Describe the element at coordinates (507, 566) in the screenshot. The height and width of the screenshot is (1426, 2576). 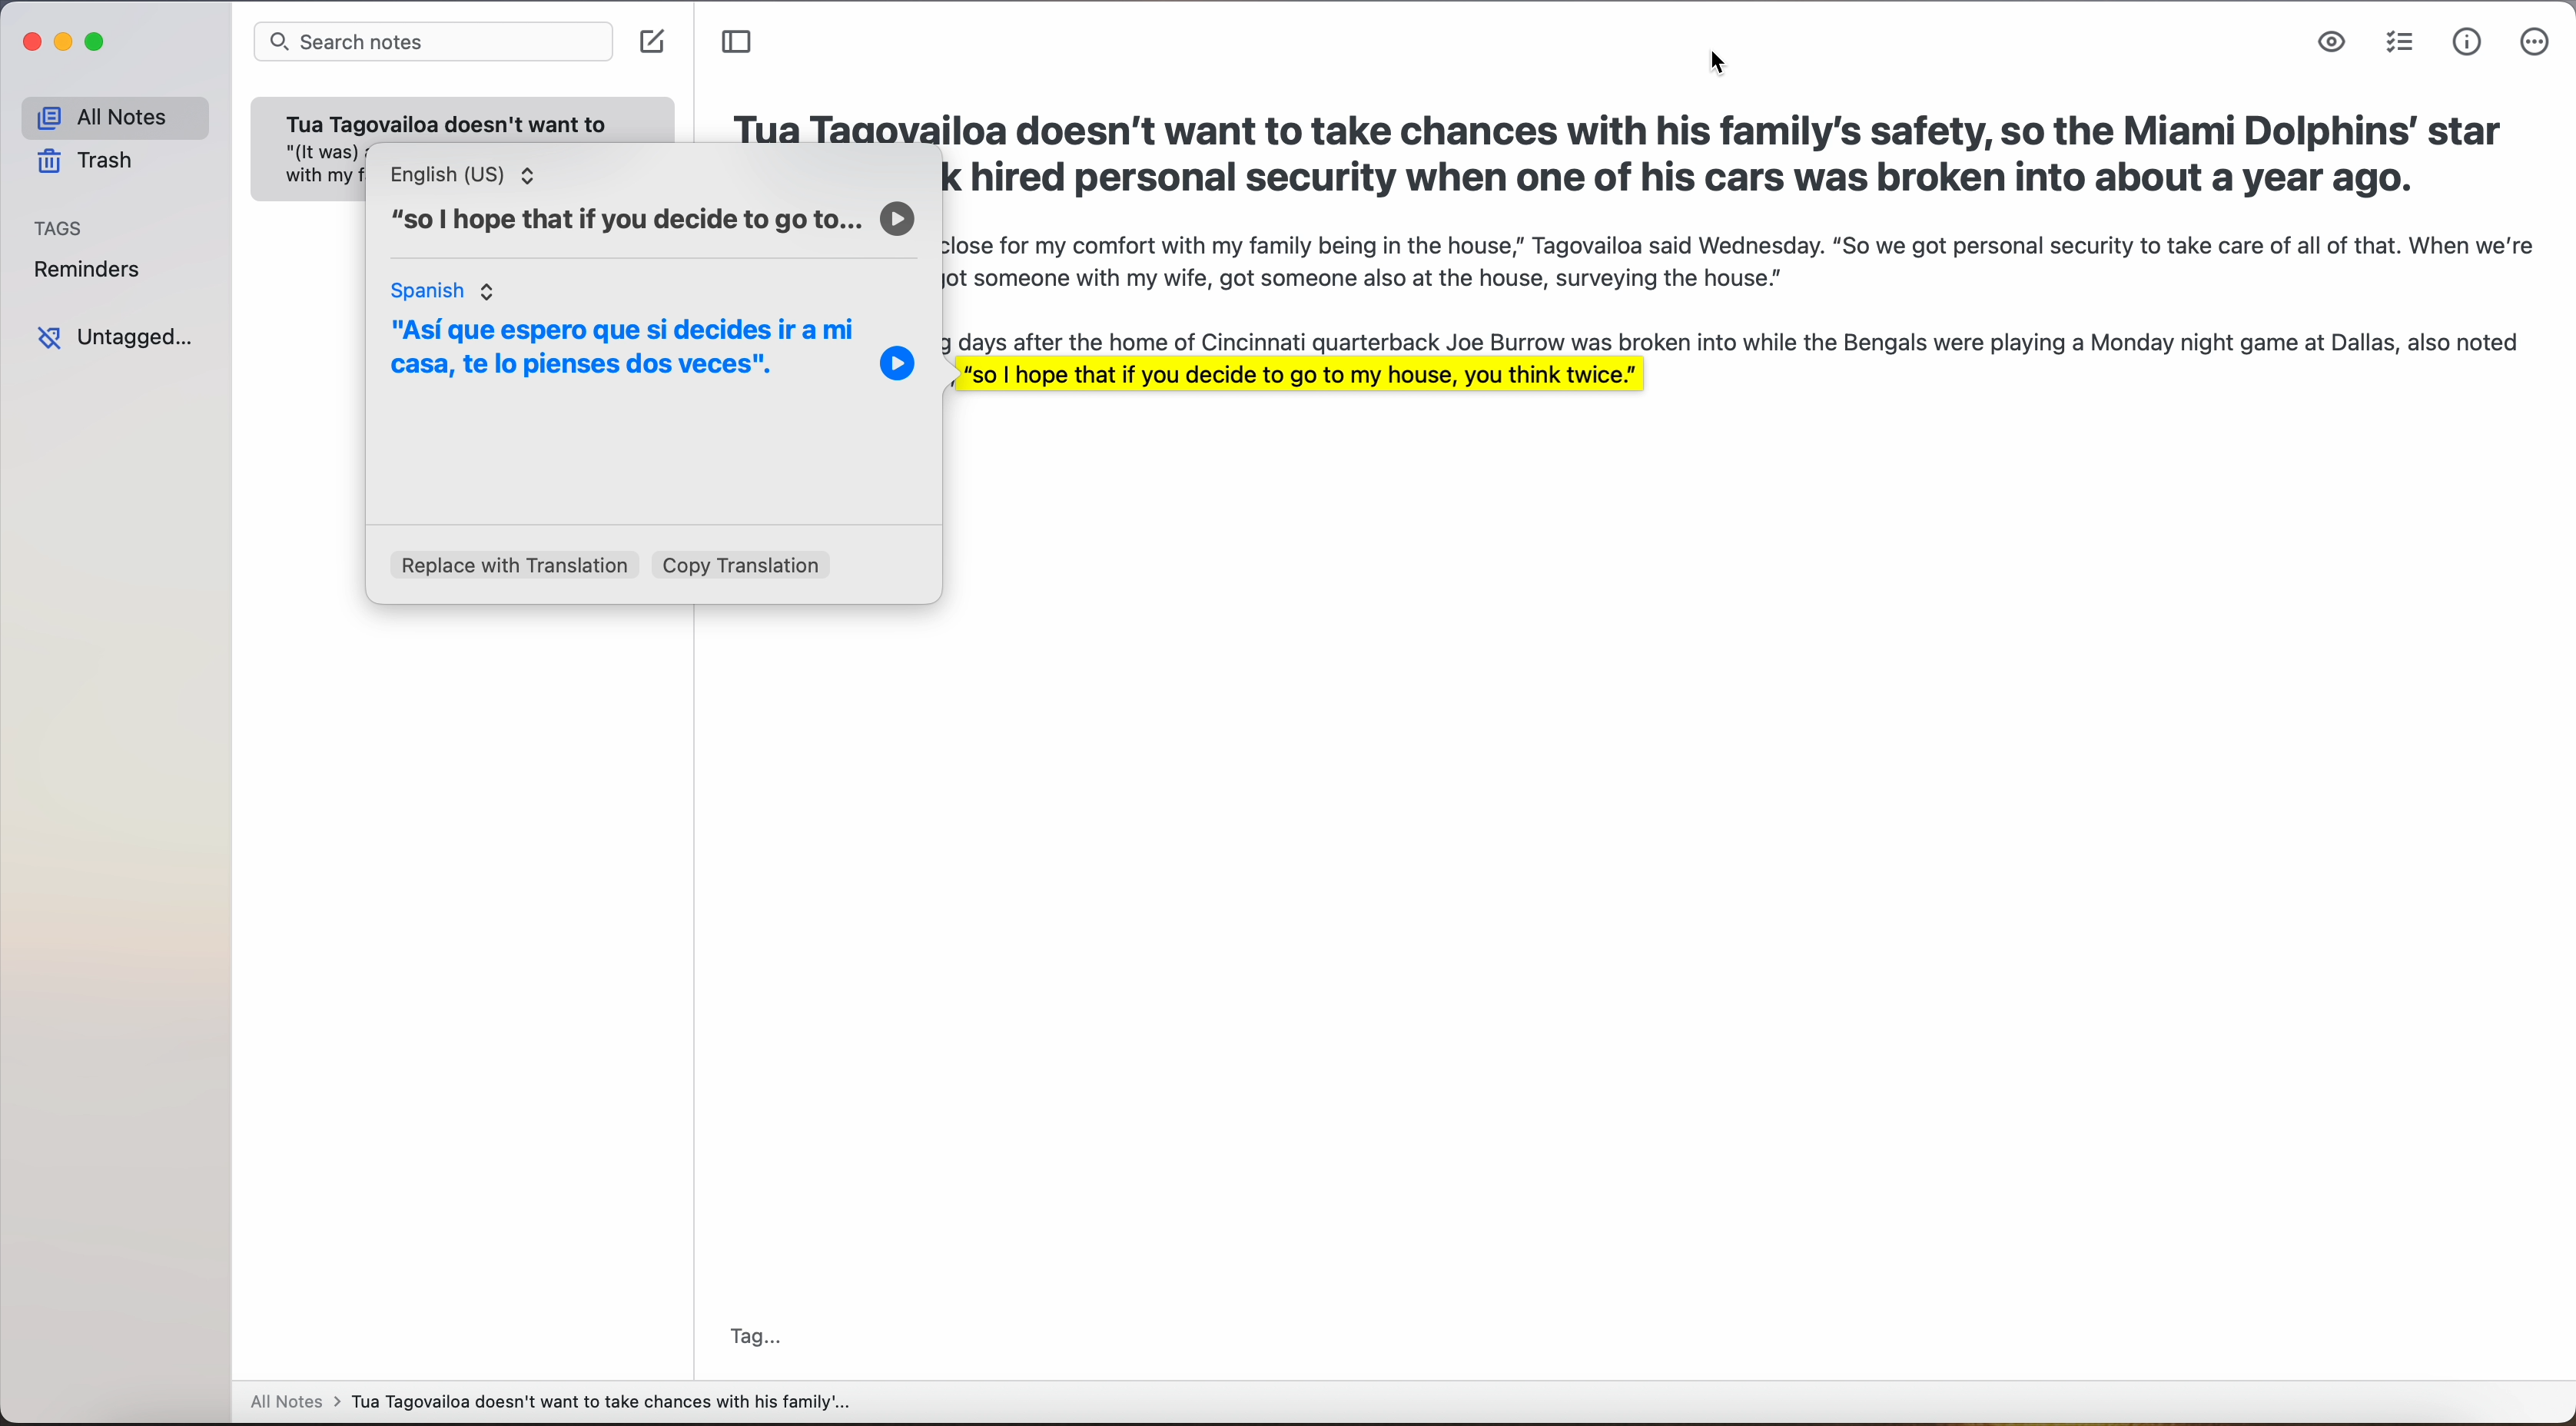
I see `replace with translation` at that location.